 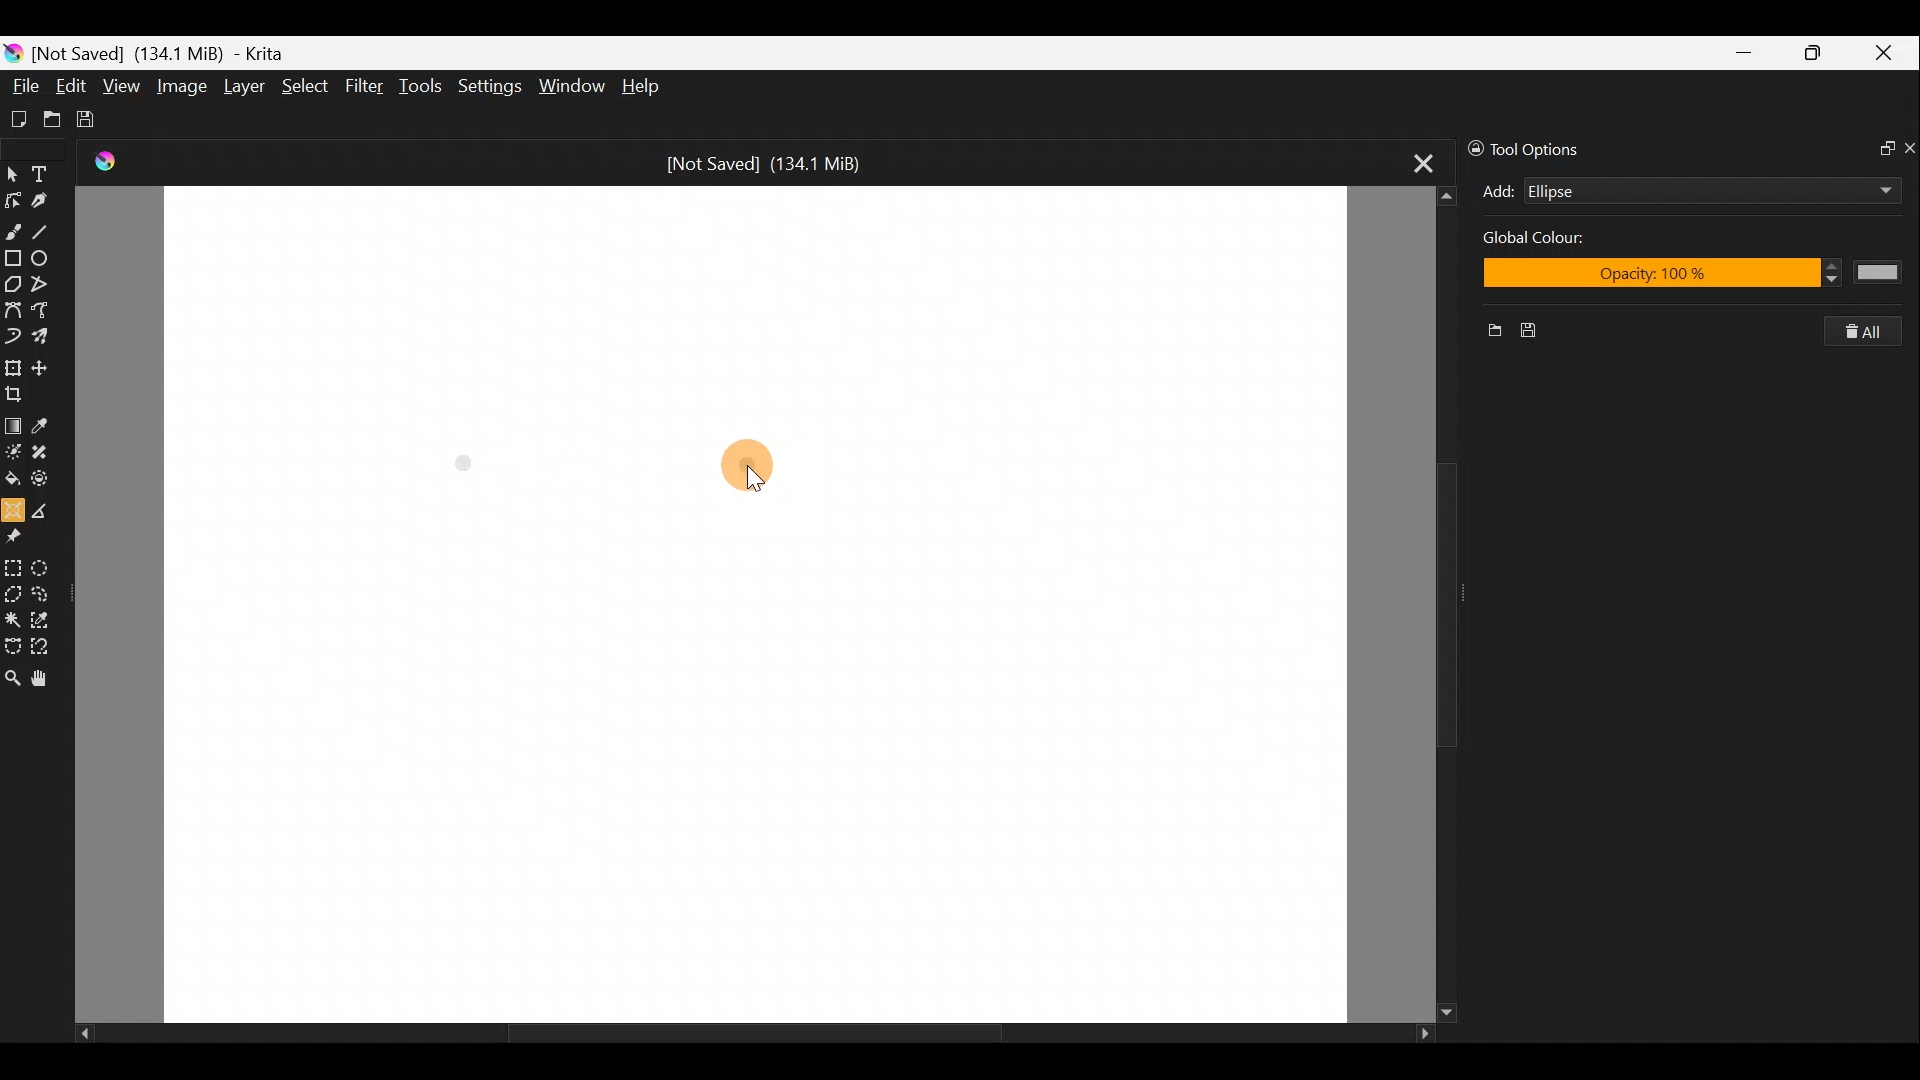 I want to click on Sample a colour from image/current layer, so click(x=43, y=422).